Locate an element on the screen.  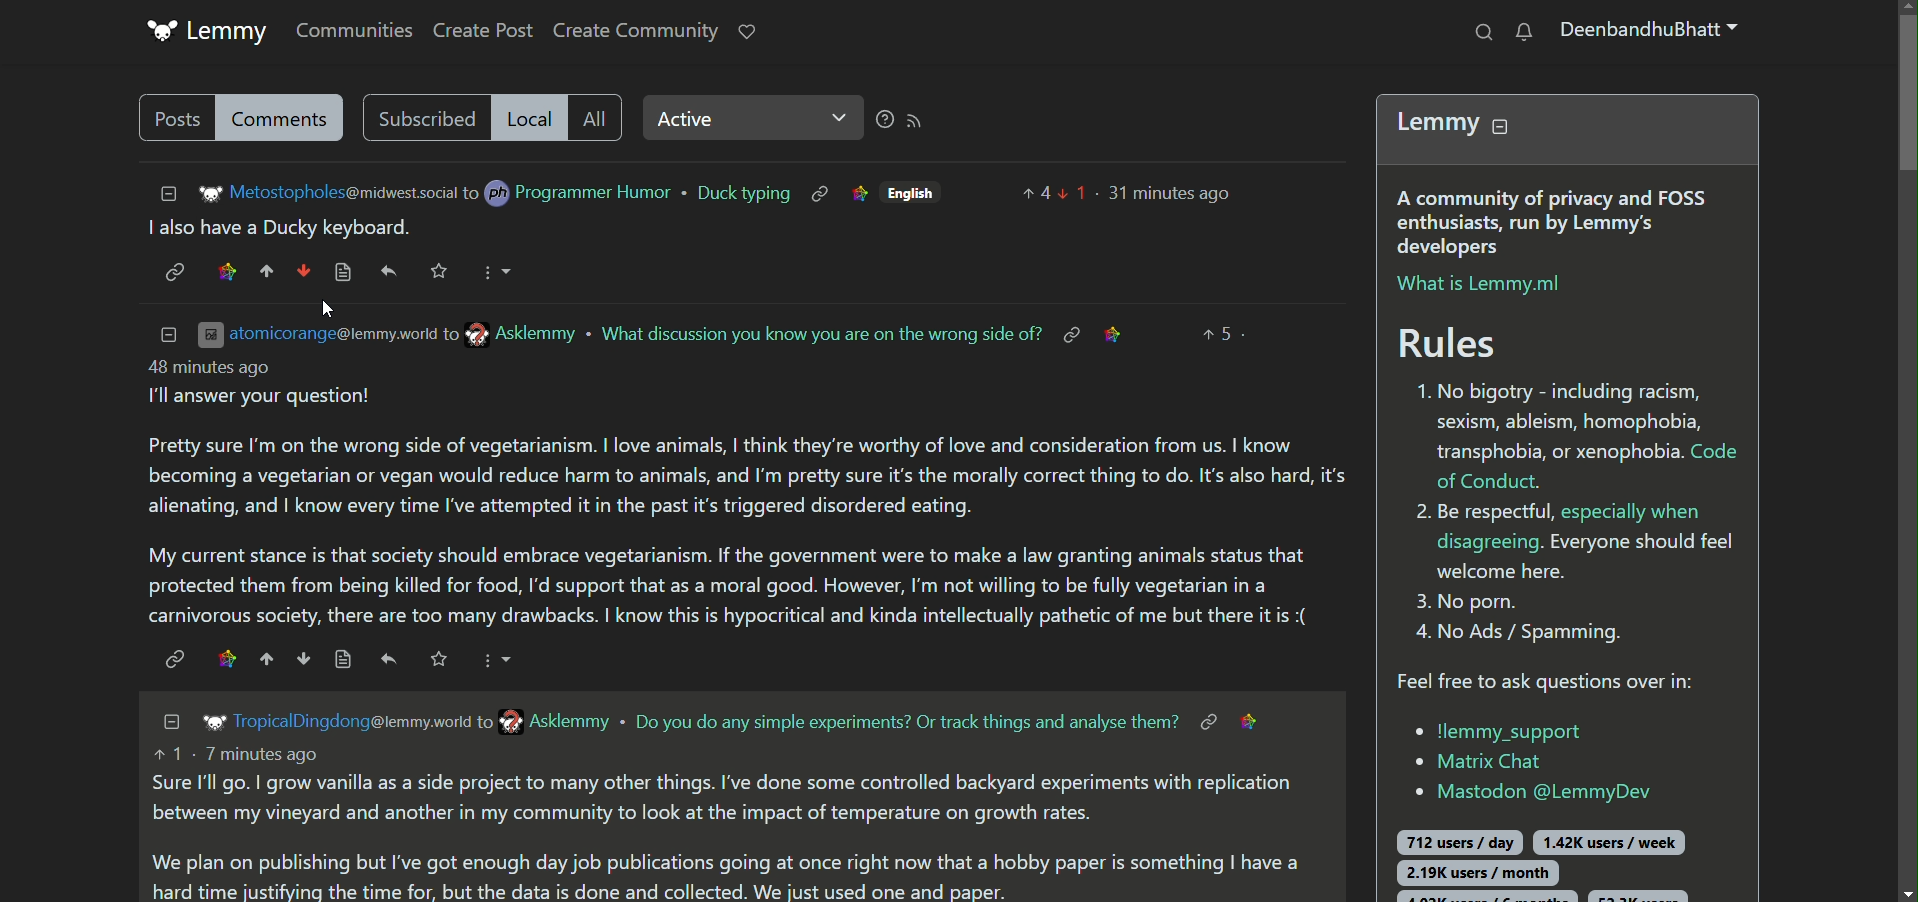
hyperlink is located at coordinates (1070, 334).